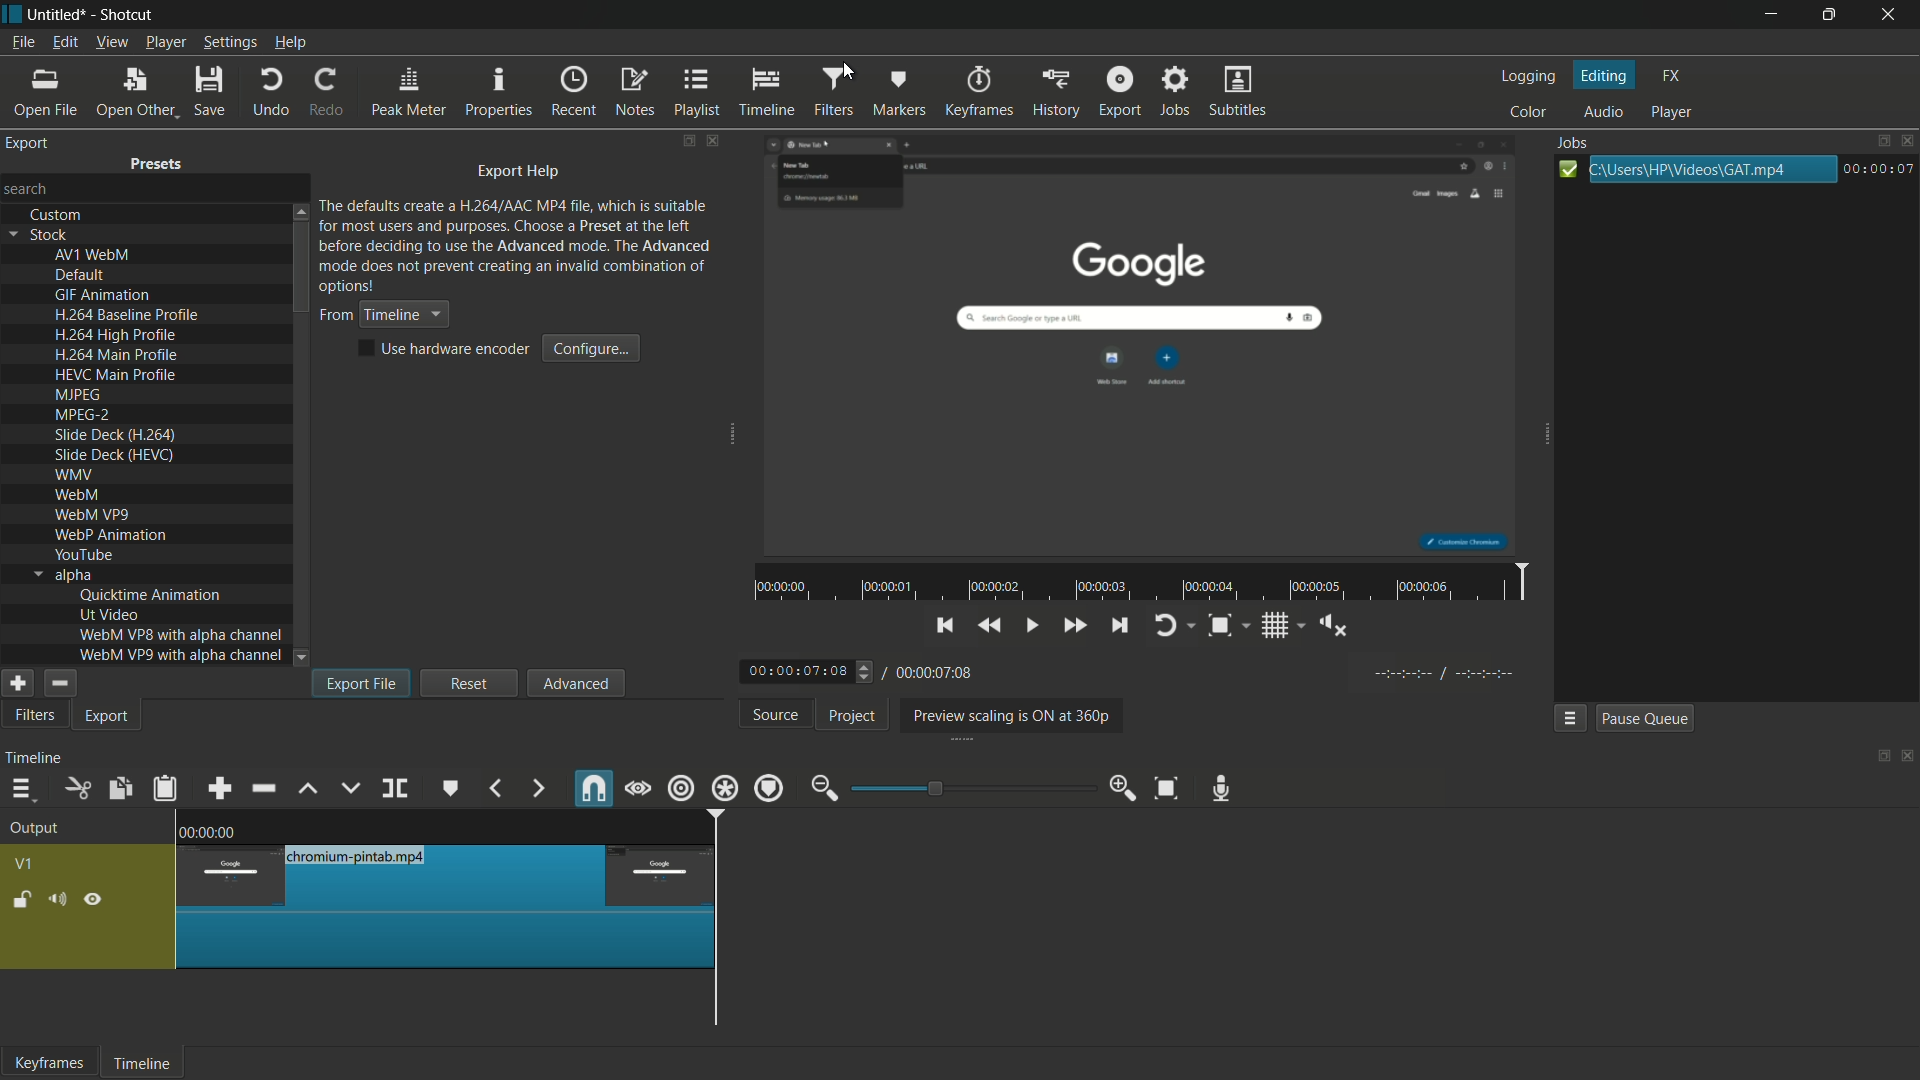 The width and height of the screenshot is (1920, 1080). What do you see at coordinates (40, 829) in the screenshot?
I see `output` at bounding box center [40, 829].